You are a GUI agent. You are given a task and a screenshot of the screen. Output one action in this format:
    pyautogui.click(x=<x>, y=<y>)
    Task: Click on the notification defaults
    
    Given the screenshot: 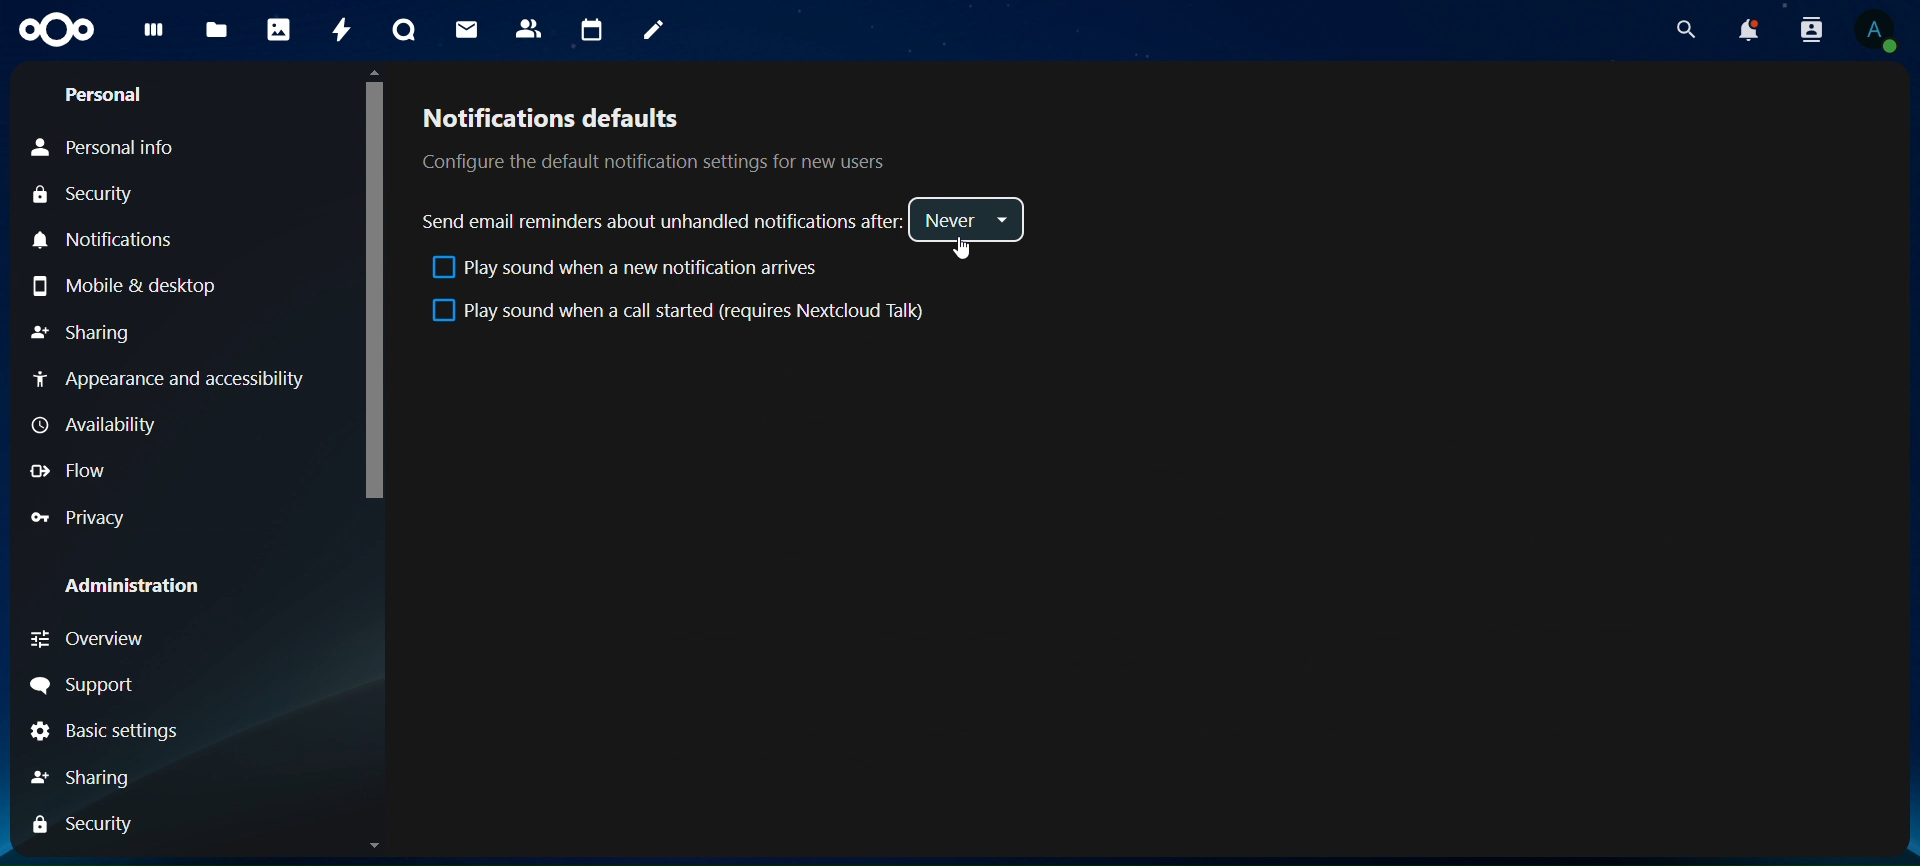 What is the action you would take?
    pyautogui.click(x=650, y=137)
    